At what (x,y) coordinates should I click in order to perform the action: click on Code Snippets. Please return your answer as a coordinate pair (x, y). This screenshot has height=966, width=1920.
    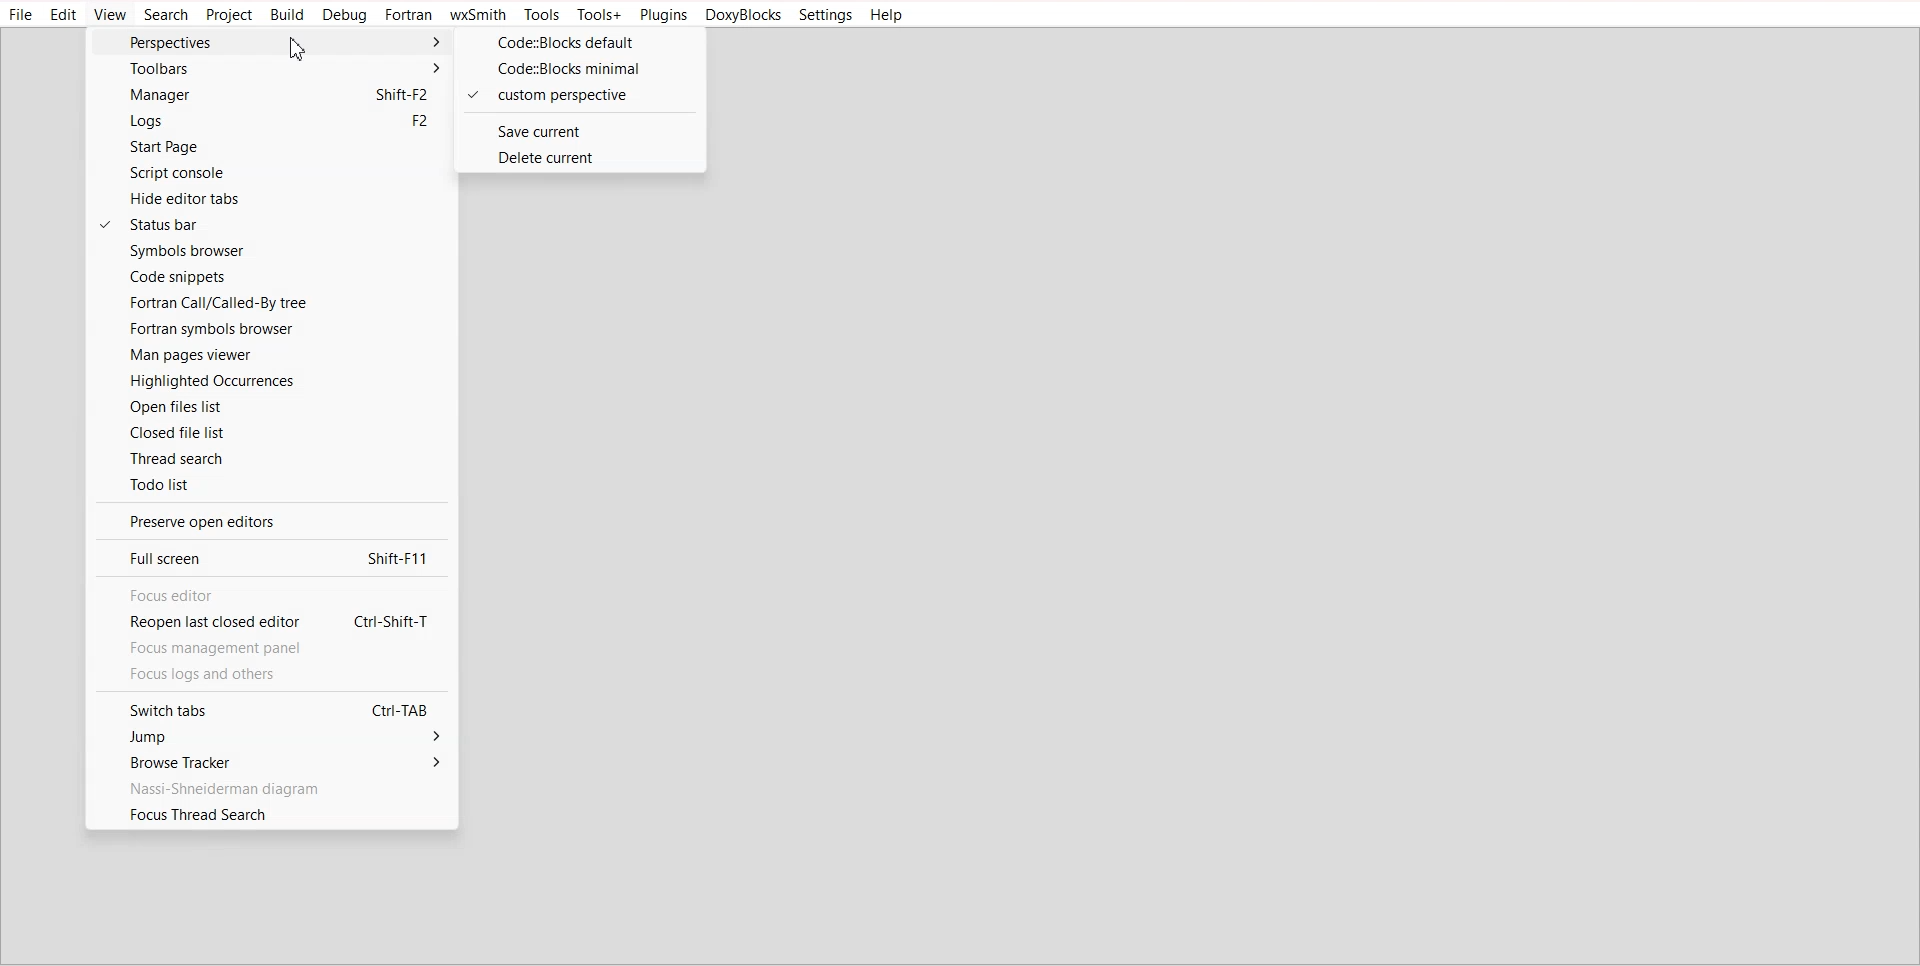
    Looking at the image, I should click on (271, 276).